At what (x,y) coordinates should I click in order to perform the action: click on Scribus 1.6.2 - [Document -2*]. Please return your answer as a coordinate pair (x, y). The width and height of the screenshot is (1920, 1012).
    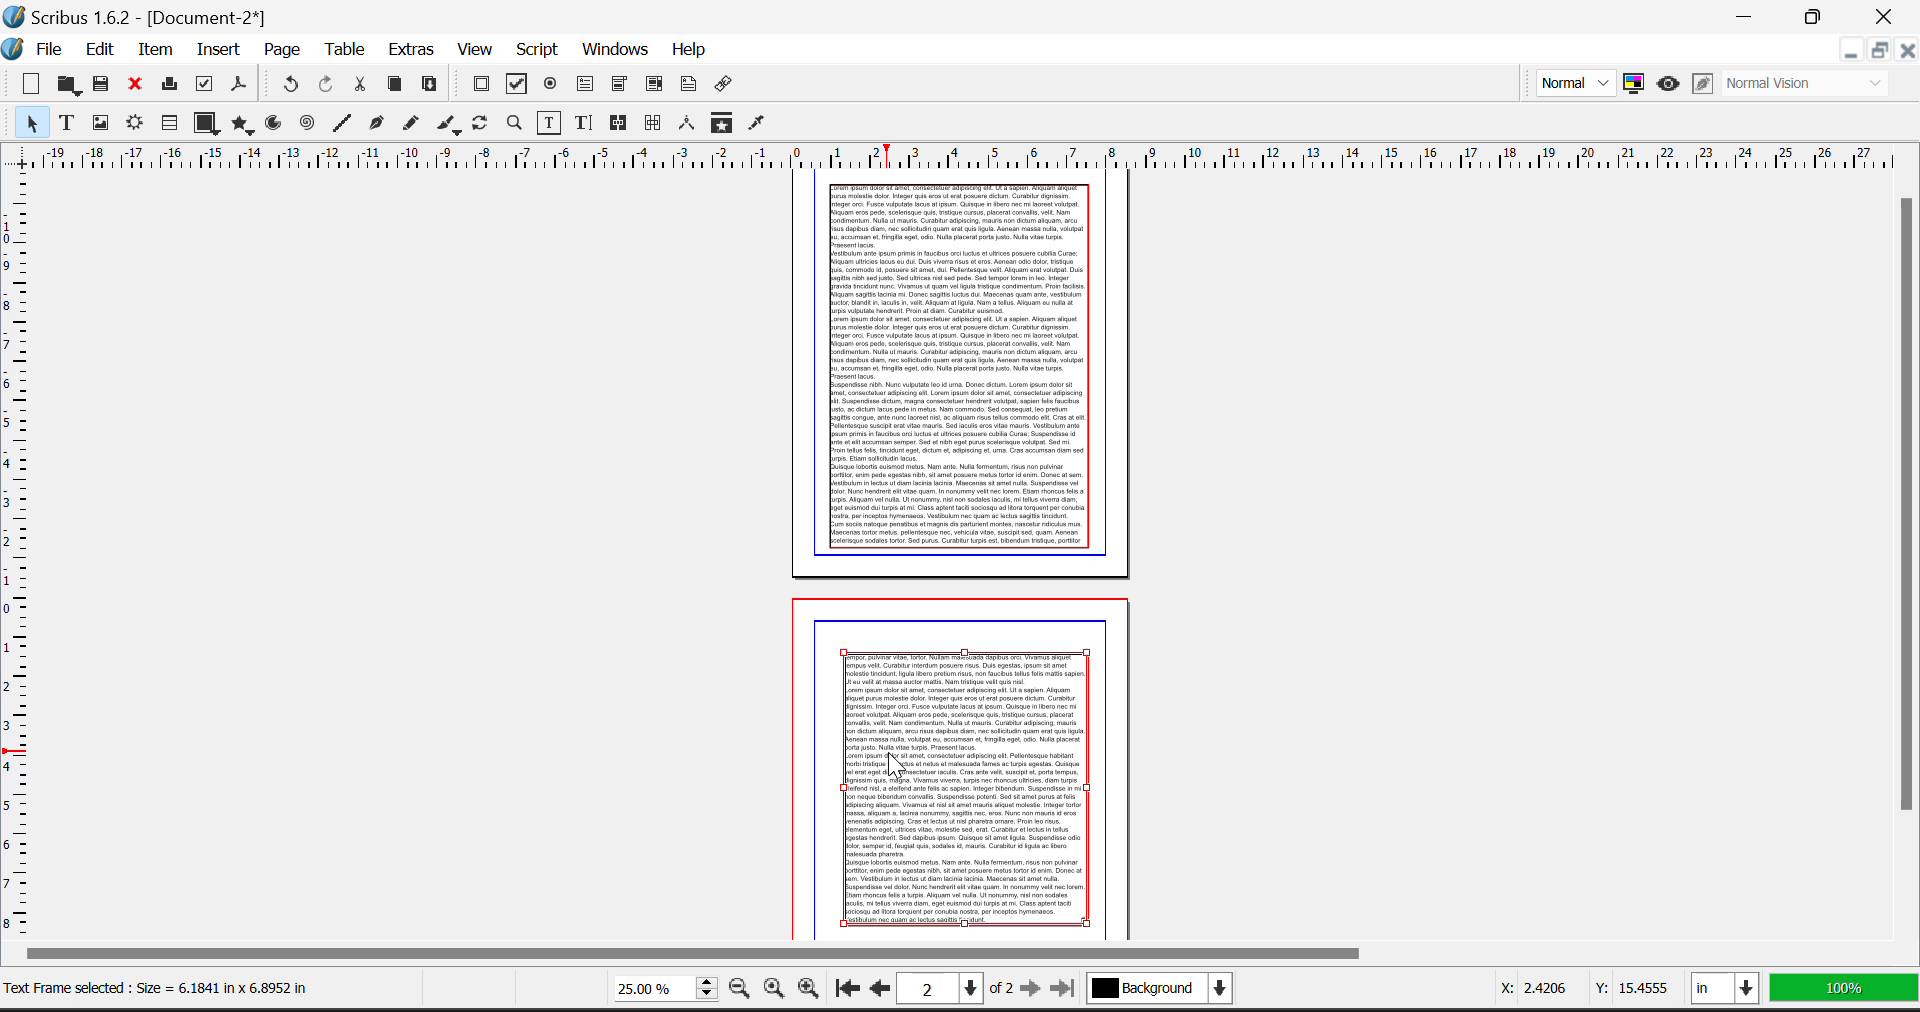
    Looking at the image, I should click on (138, 15).